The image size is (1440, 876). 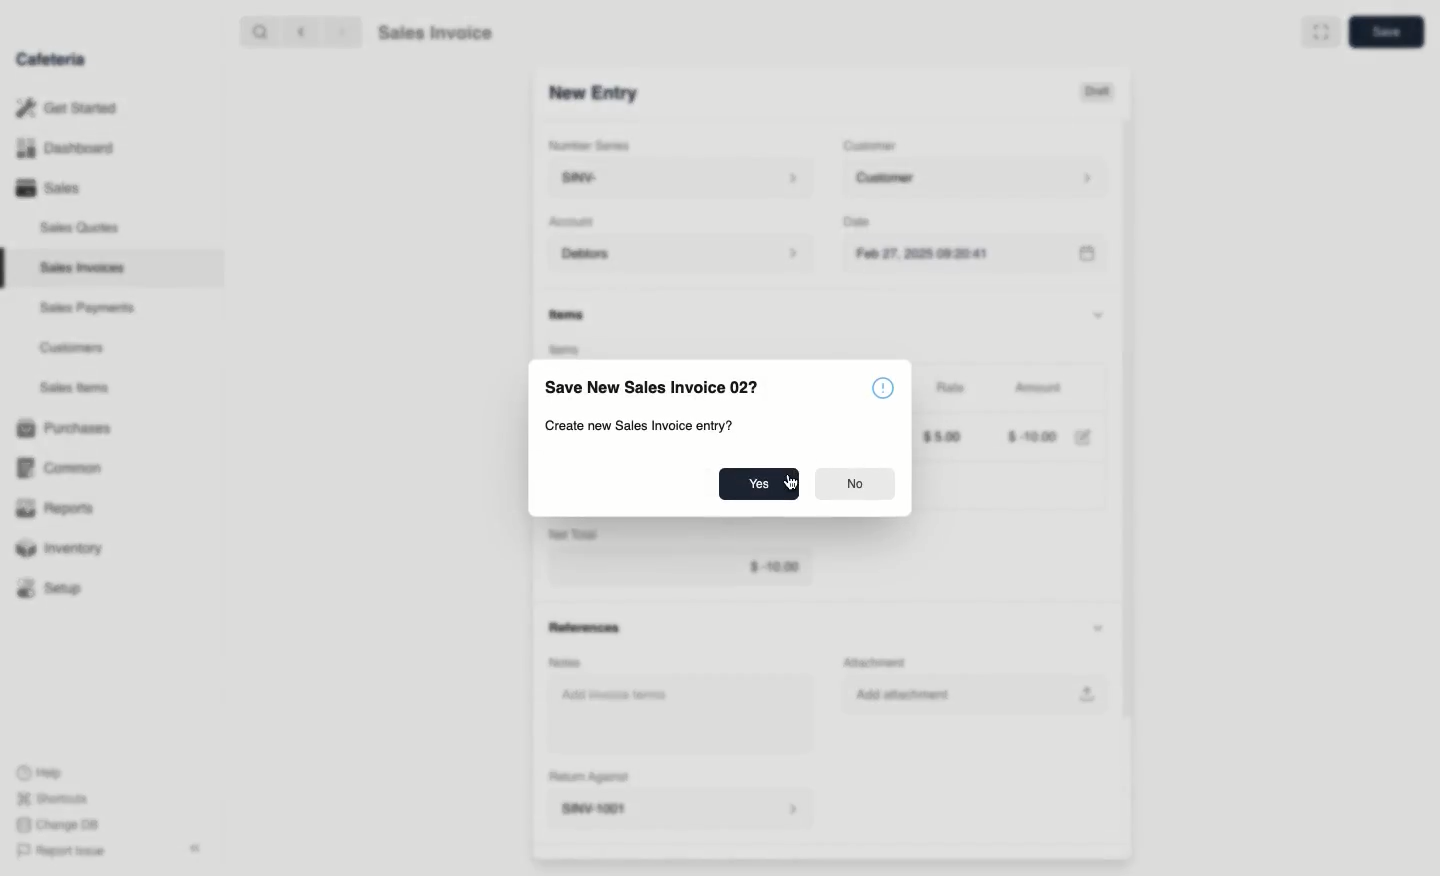 I want to click on Save, so click(x=1387, y=30).